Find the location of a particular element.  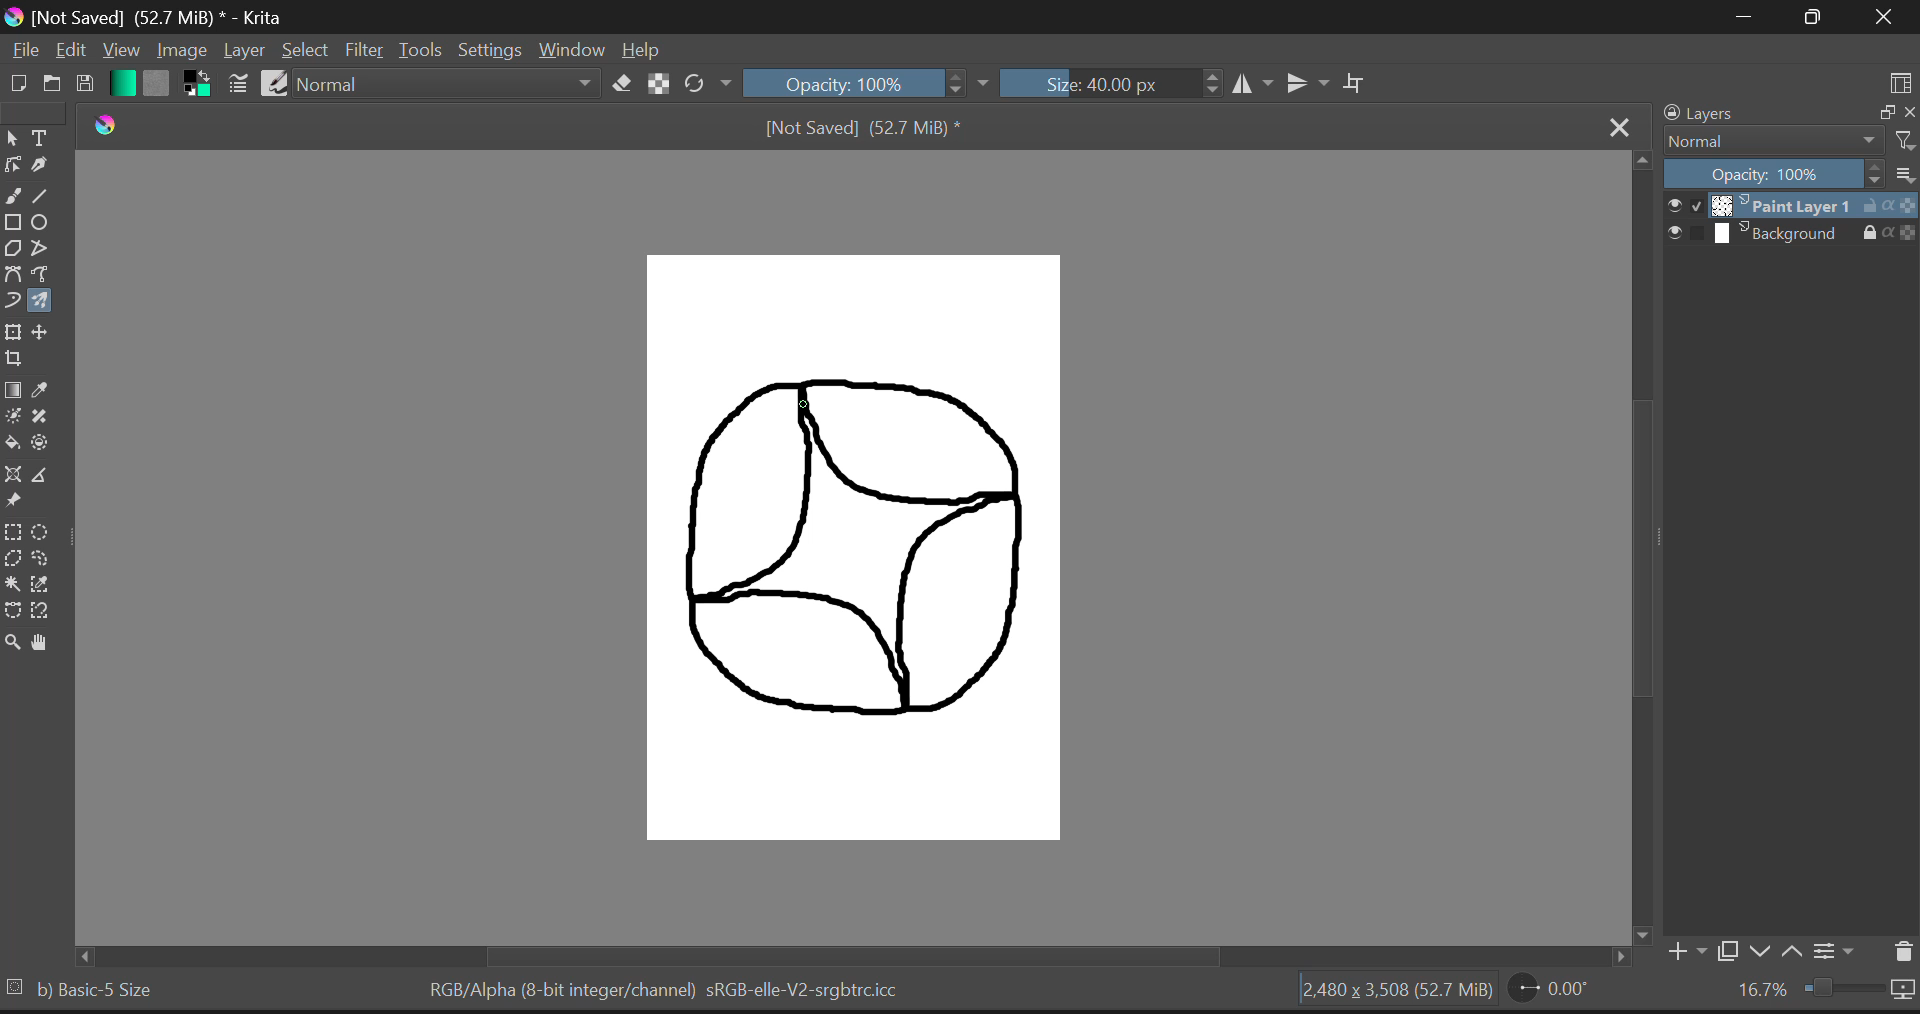

[Not Saved] (52.7 MiB) * is located at coordinates (878, 129).